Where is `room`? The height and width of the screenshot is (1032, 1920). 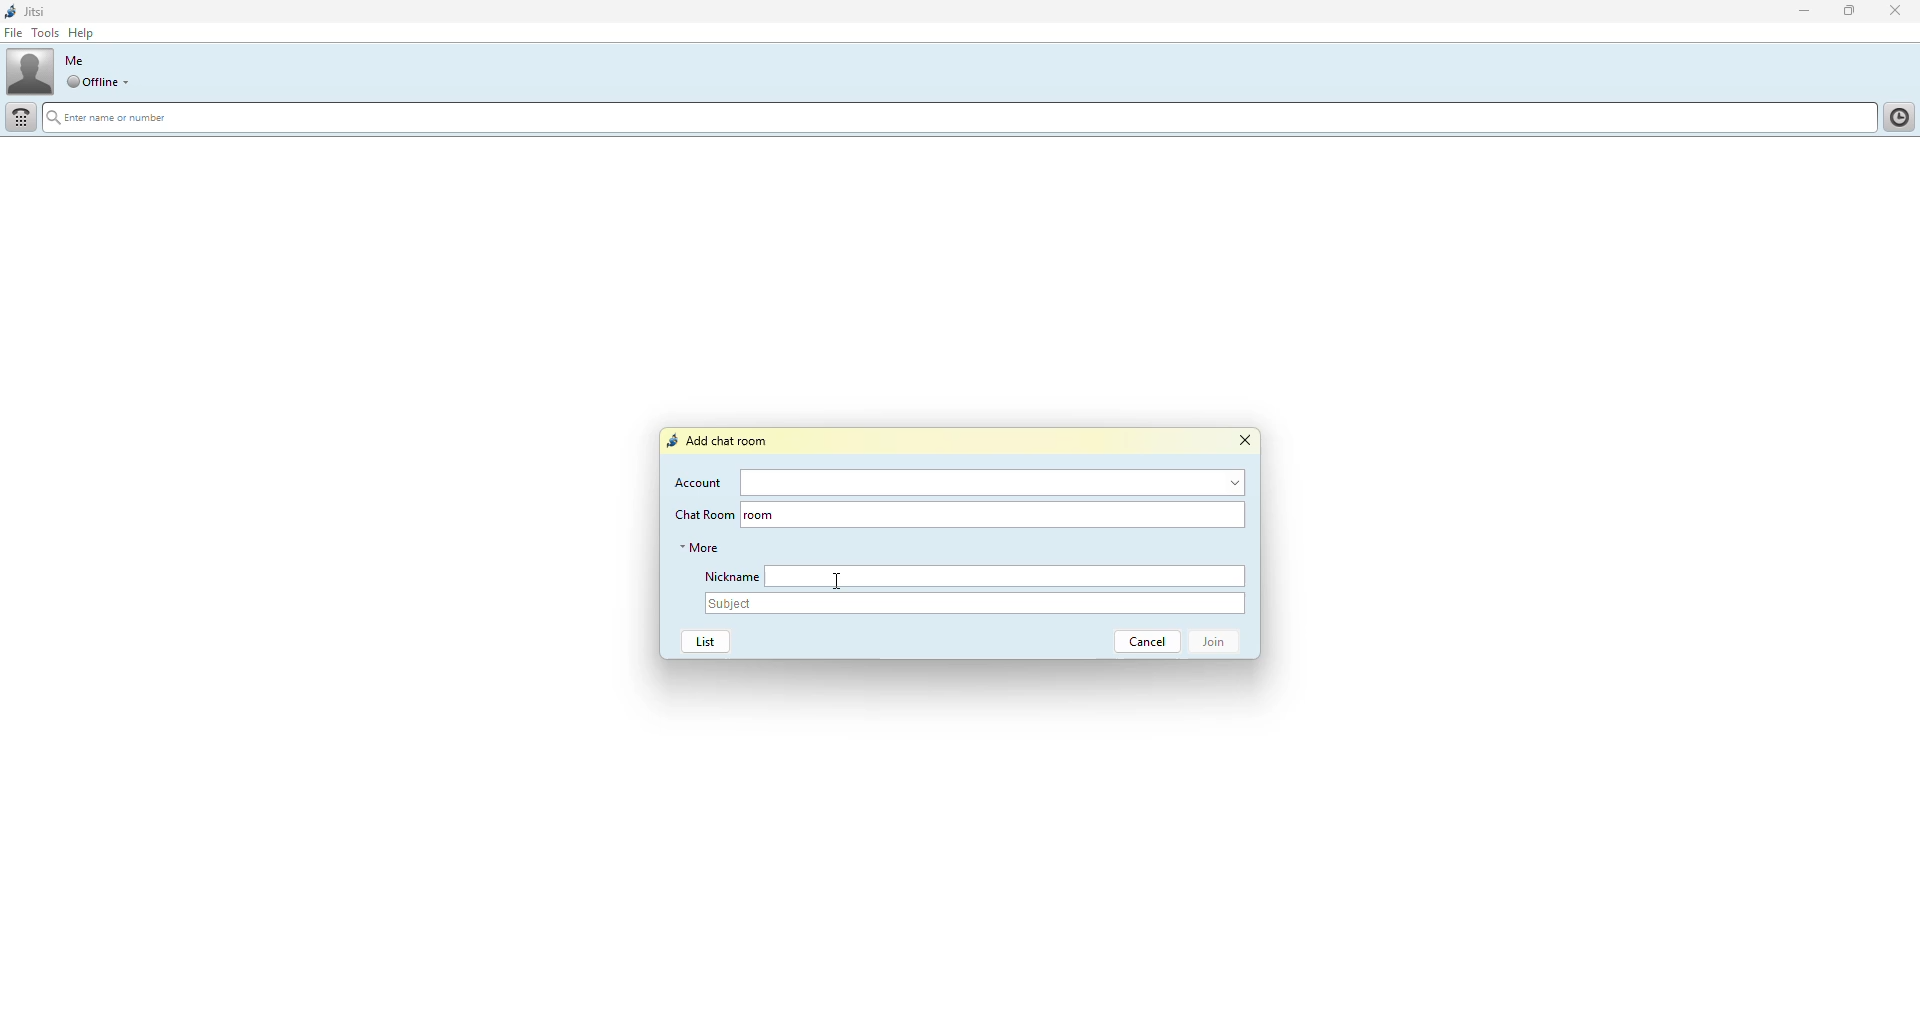
room is located at coordinates (763, 516).